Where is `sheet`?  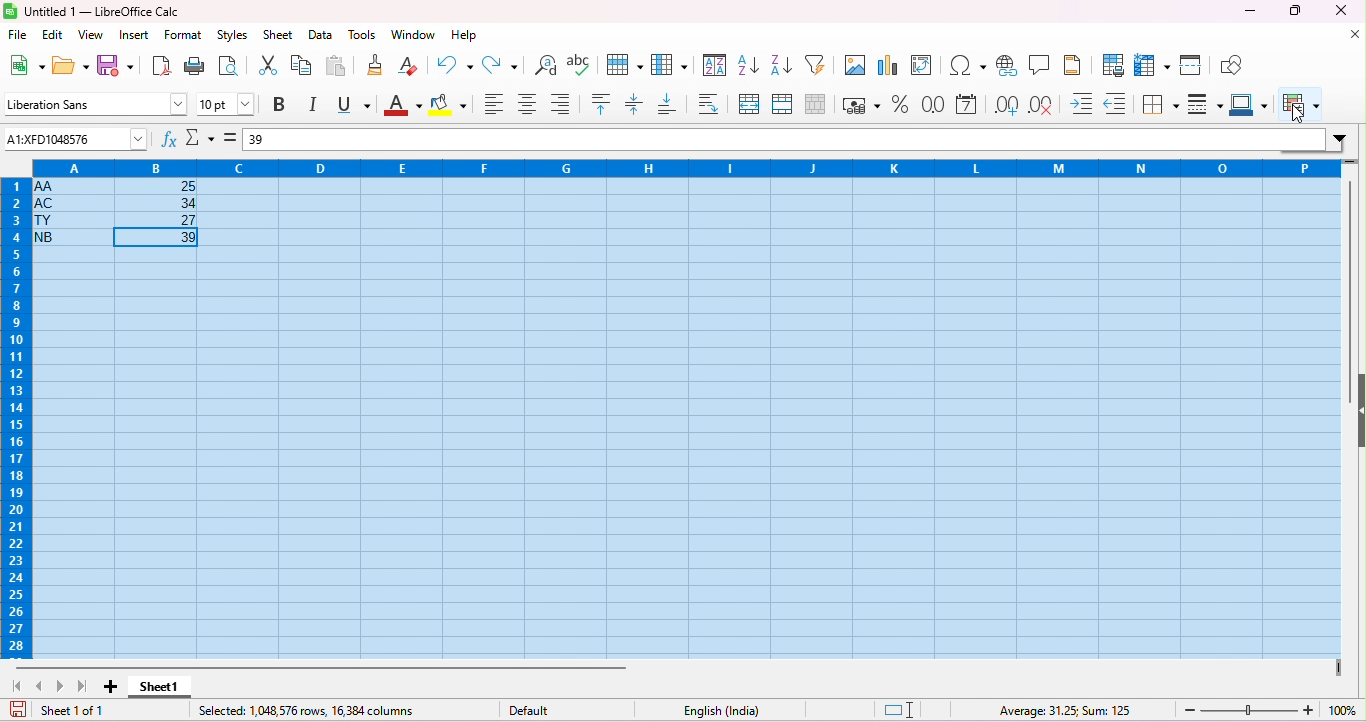
sheet is located at coordinates (280, 36).